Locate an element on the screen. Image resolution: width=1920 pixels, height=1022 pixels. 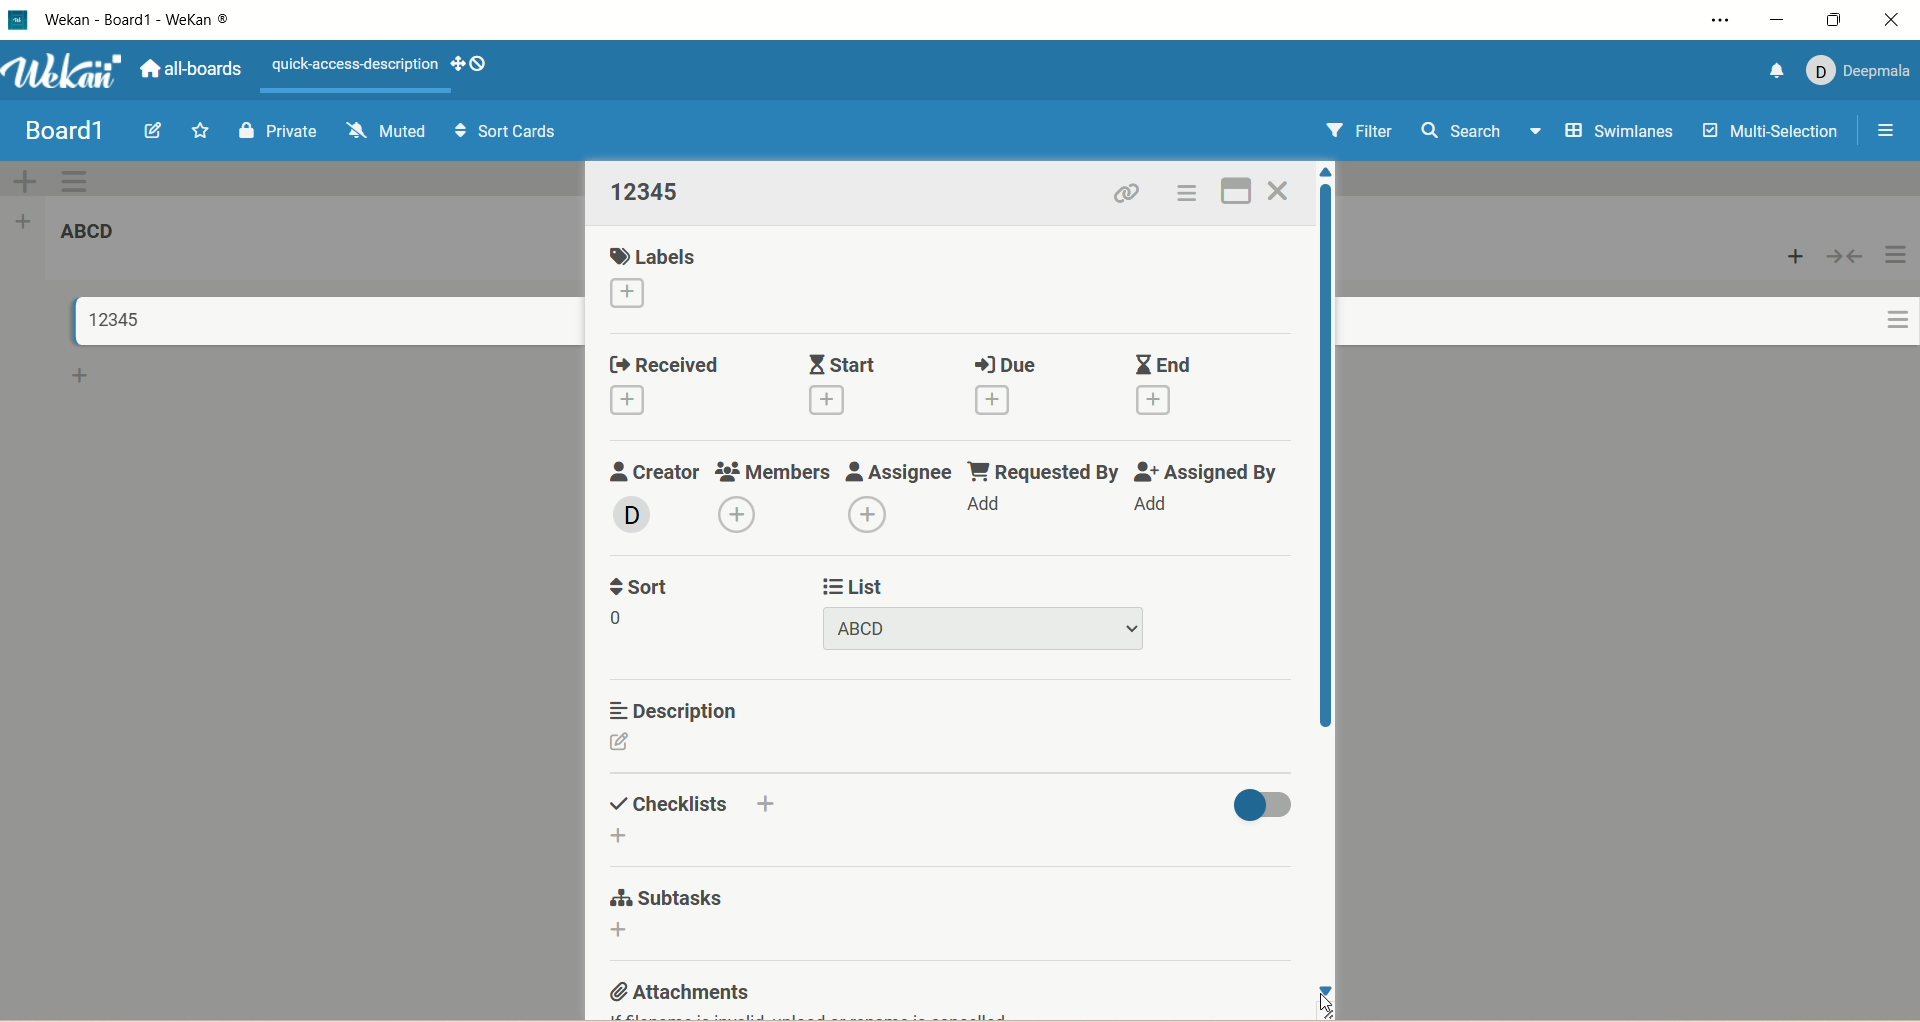
settings and more is located at coordinates (1726, 21).